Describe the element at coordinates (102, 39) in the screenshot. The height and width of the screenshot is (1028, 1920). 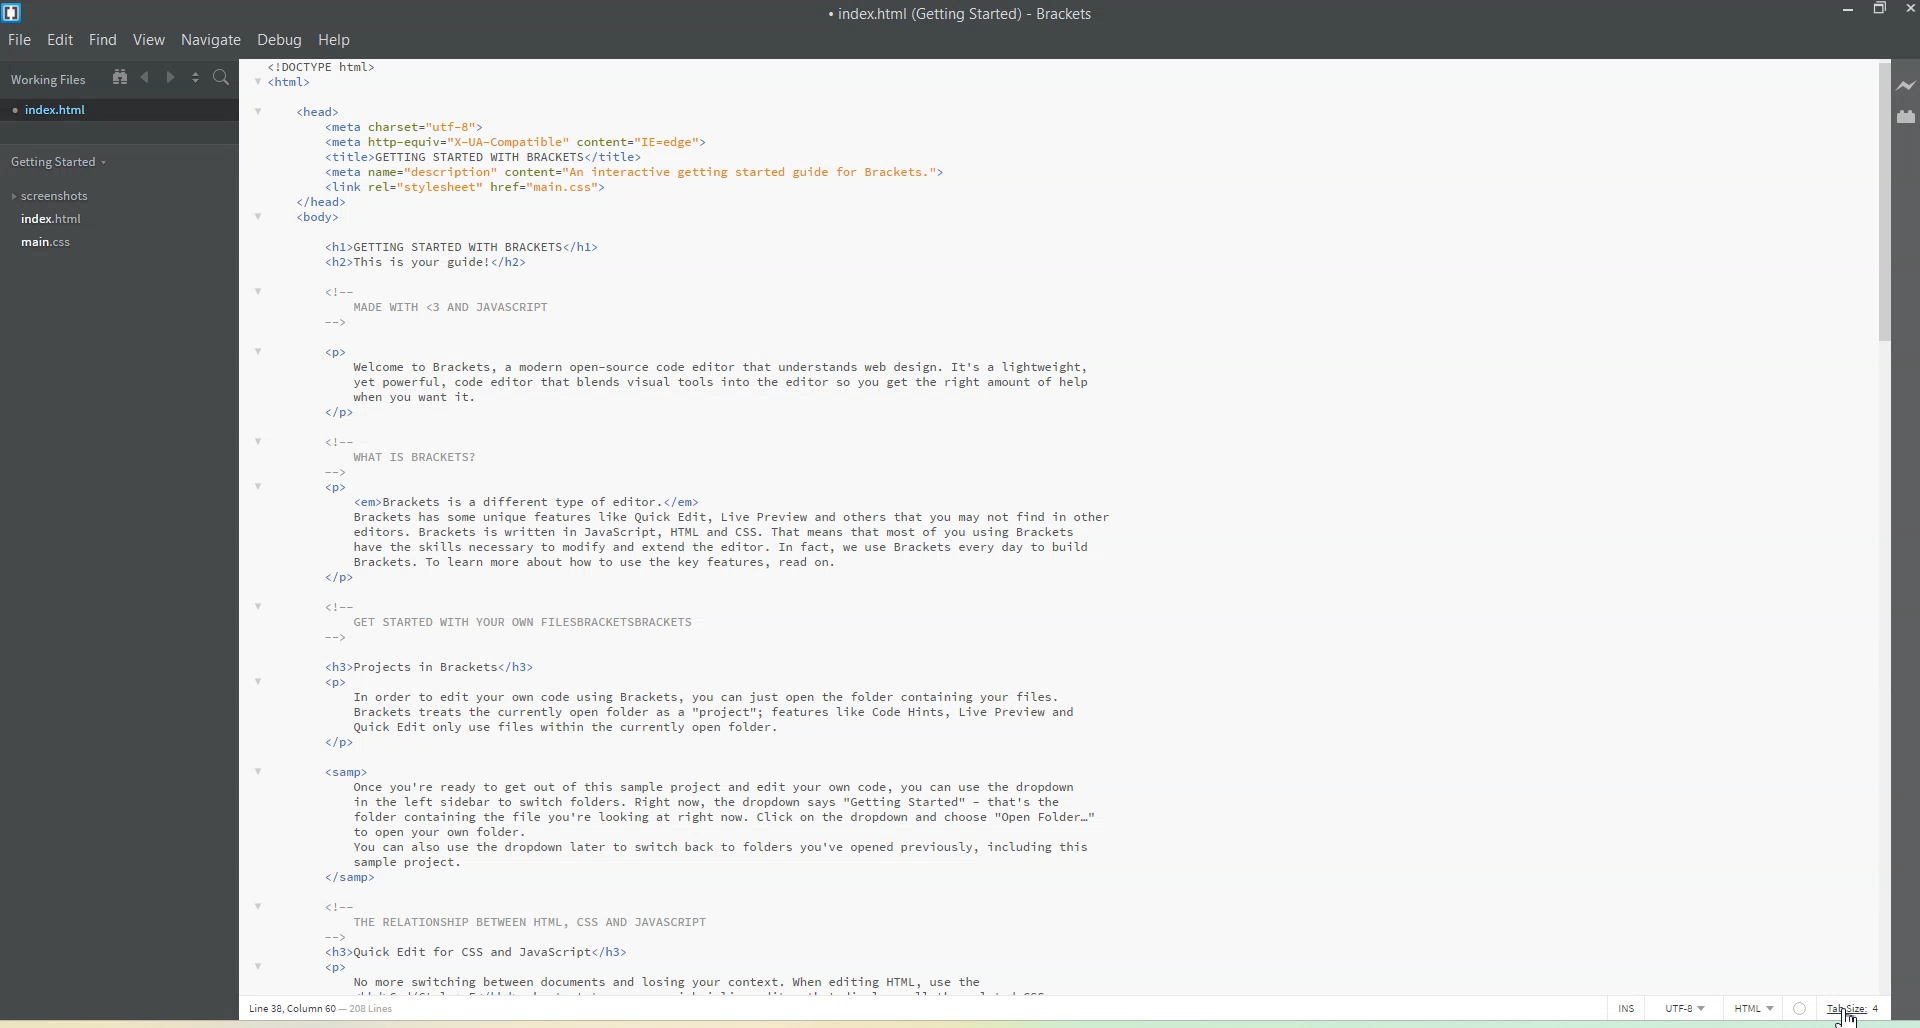
I see `Find` at that location.